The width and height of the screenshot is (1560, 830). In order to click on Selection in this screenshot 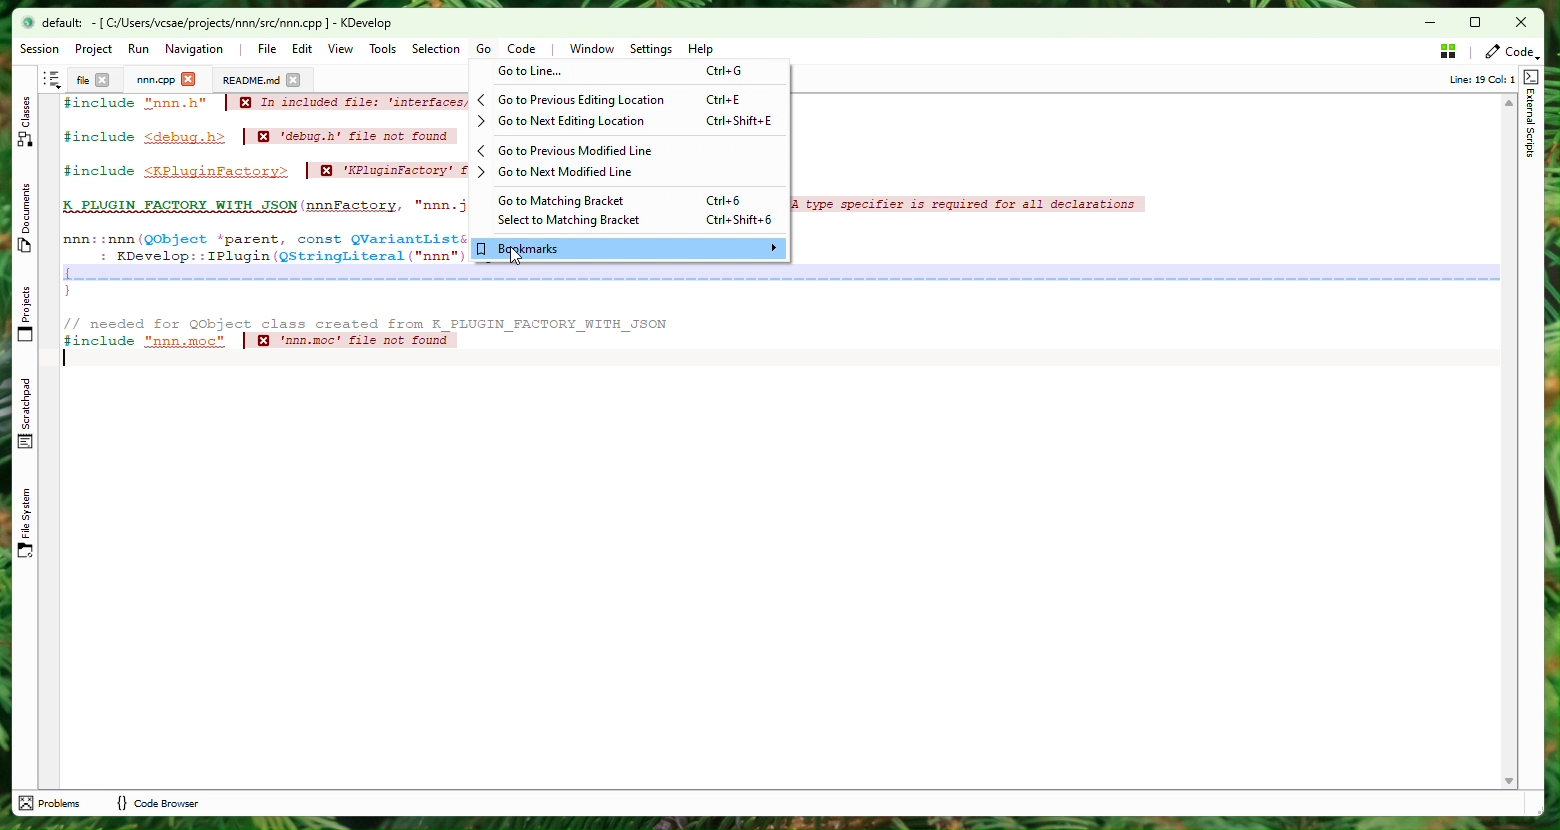, I will do `click(431, 49)`.